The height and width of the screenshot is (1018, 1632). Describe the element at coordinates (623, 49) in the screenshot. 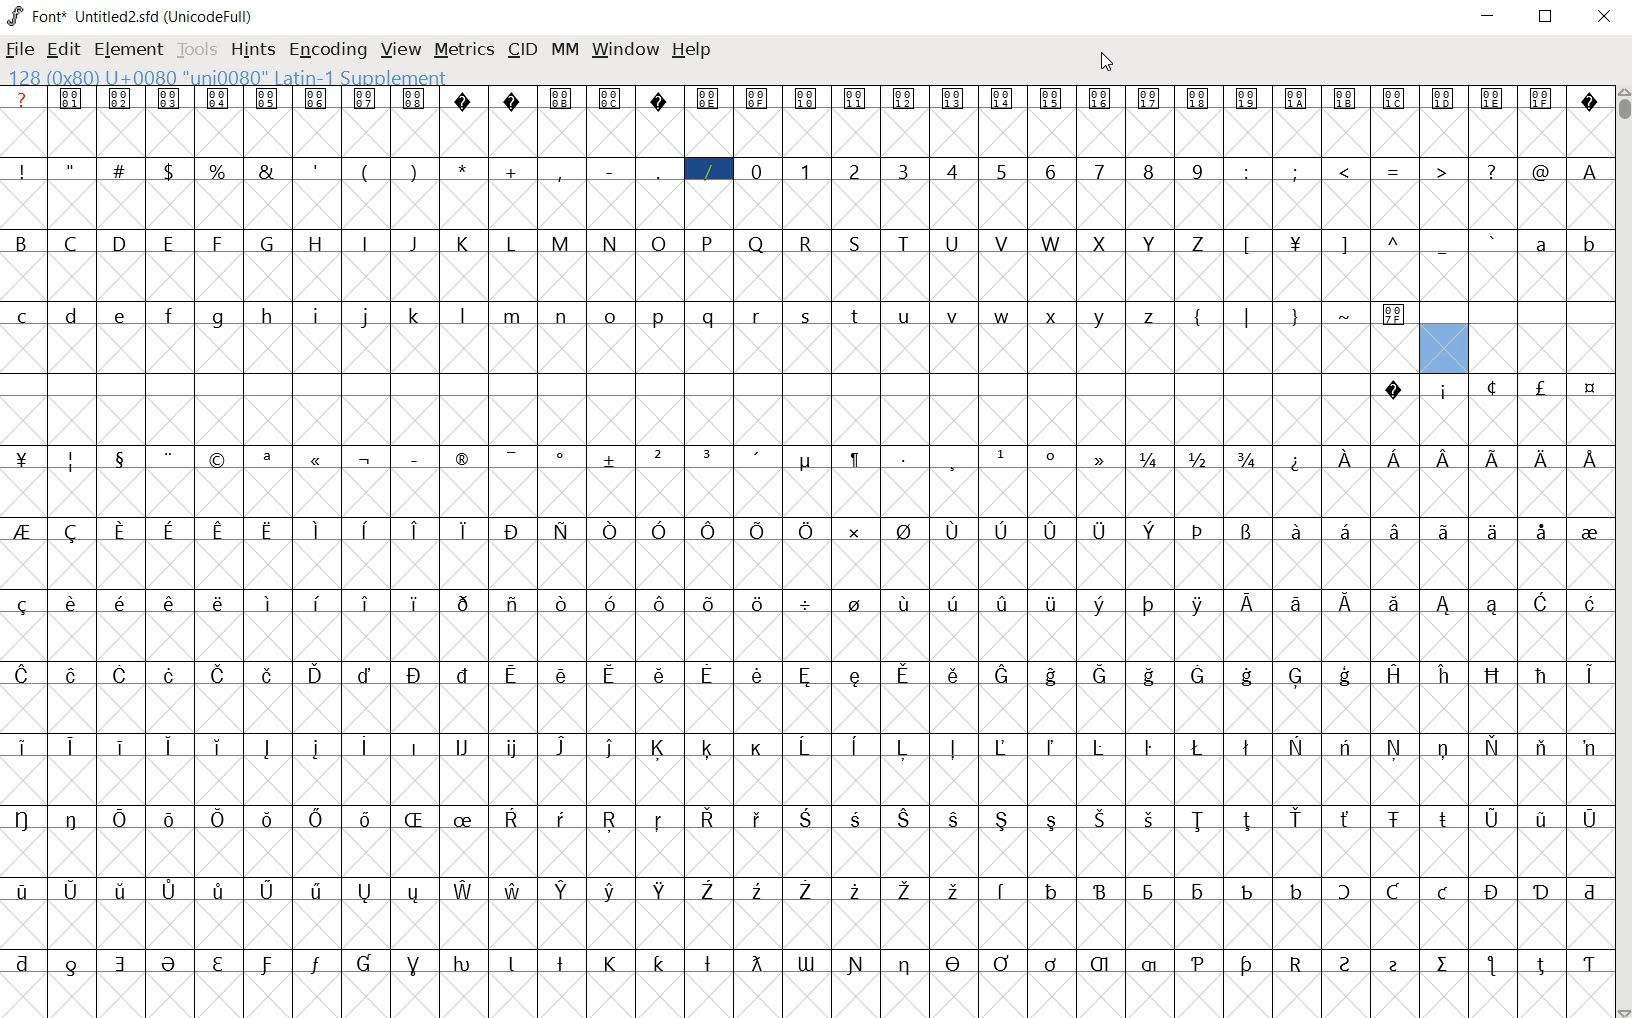

I see `WINDOW` at that location.